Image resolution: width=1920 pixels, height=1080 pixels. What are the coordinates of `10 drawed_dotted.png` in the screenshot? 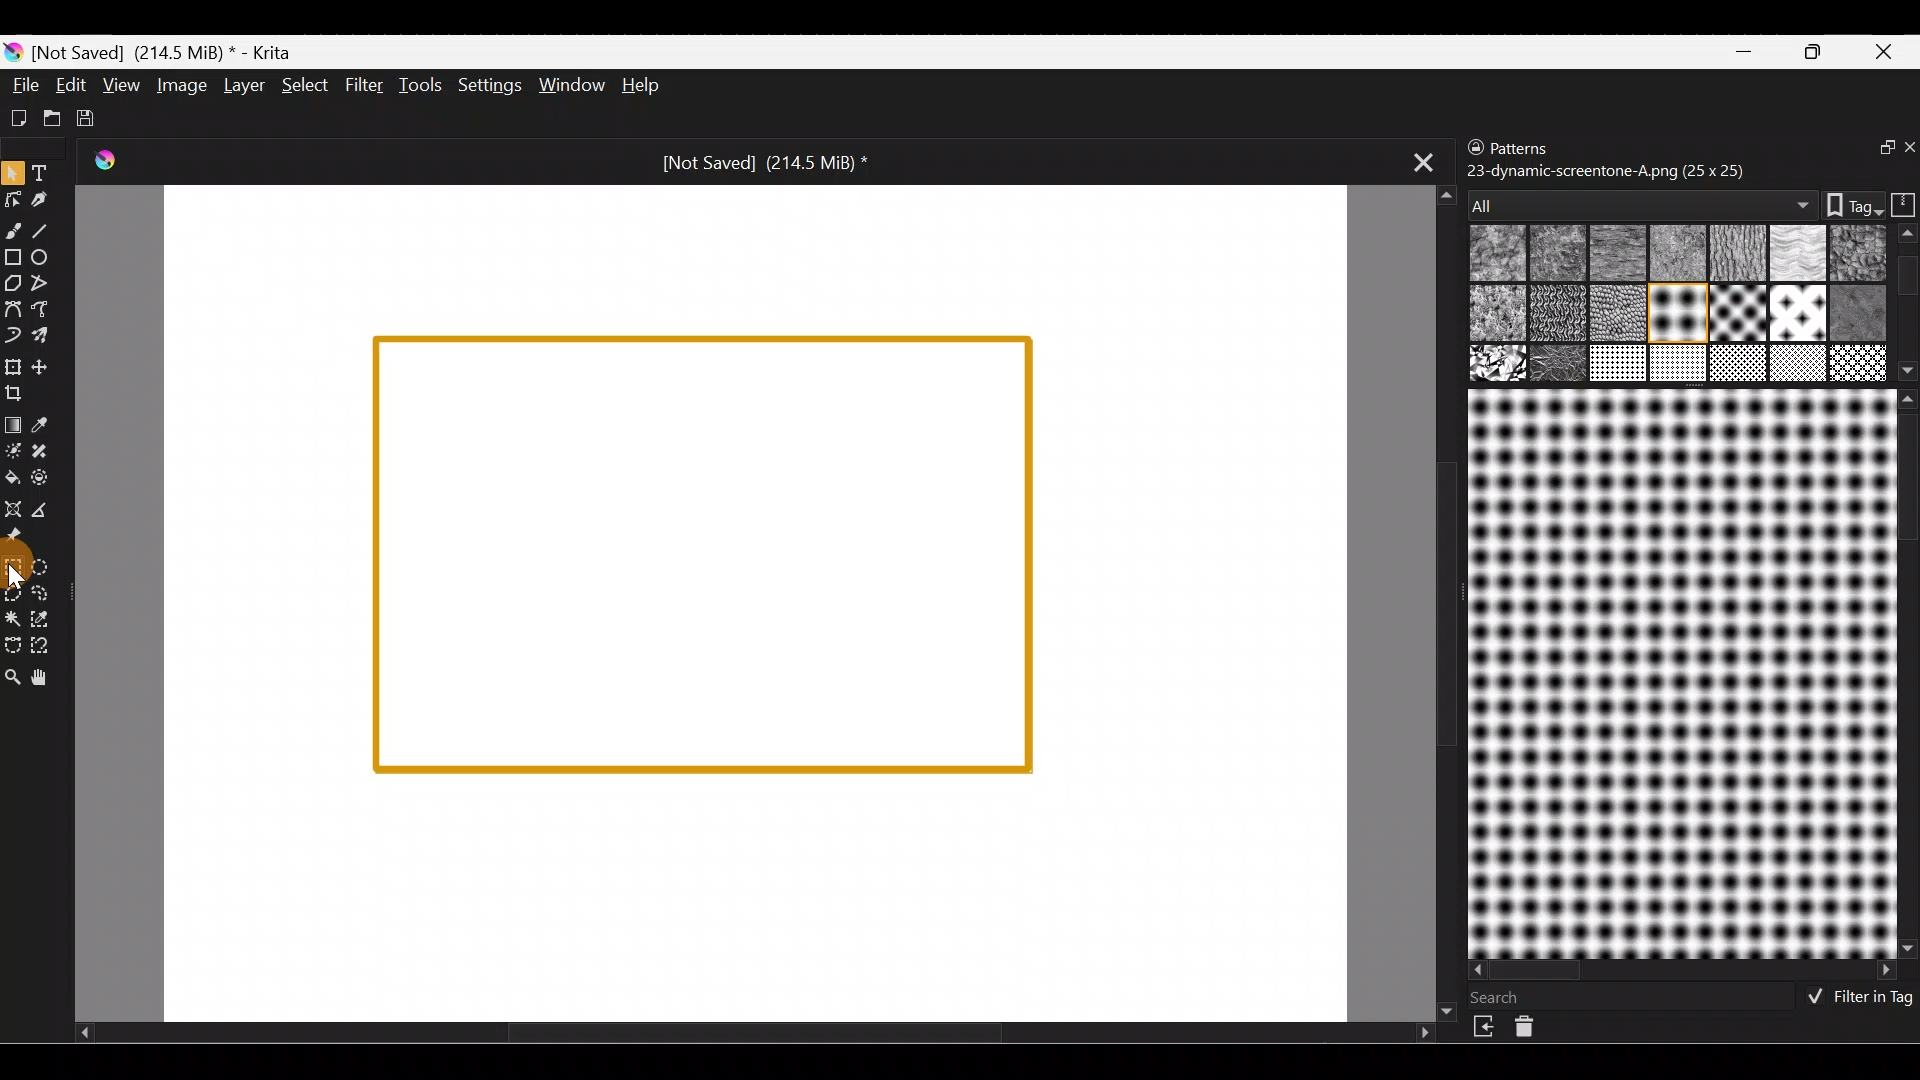 It's located at (1675, 316).